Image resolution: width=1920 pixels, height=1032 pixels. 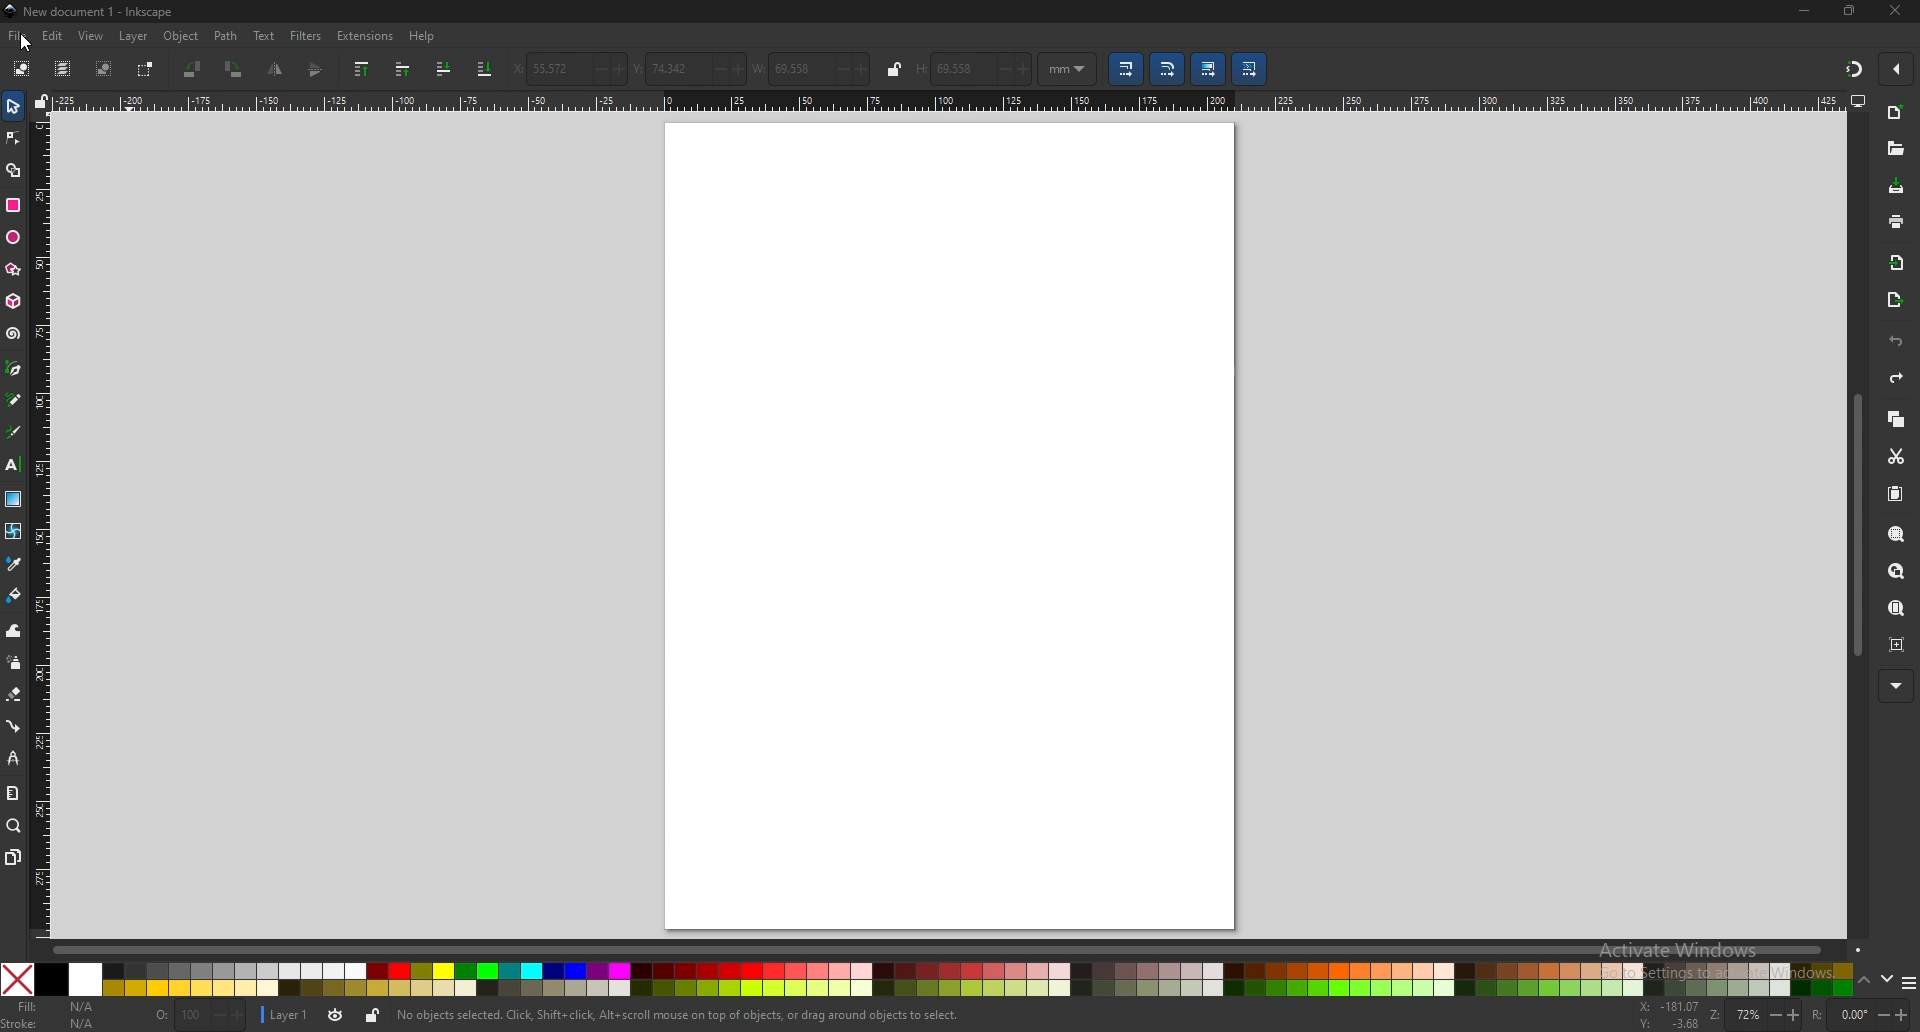 What do you see at coordinates (55, 1008) in the screenshot?
I see `fill` at bounding box center [55, 1008].